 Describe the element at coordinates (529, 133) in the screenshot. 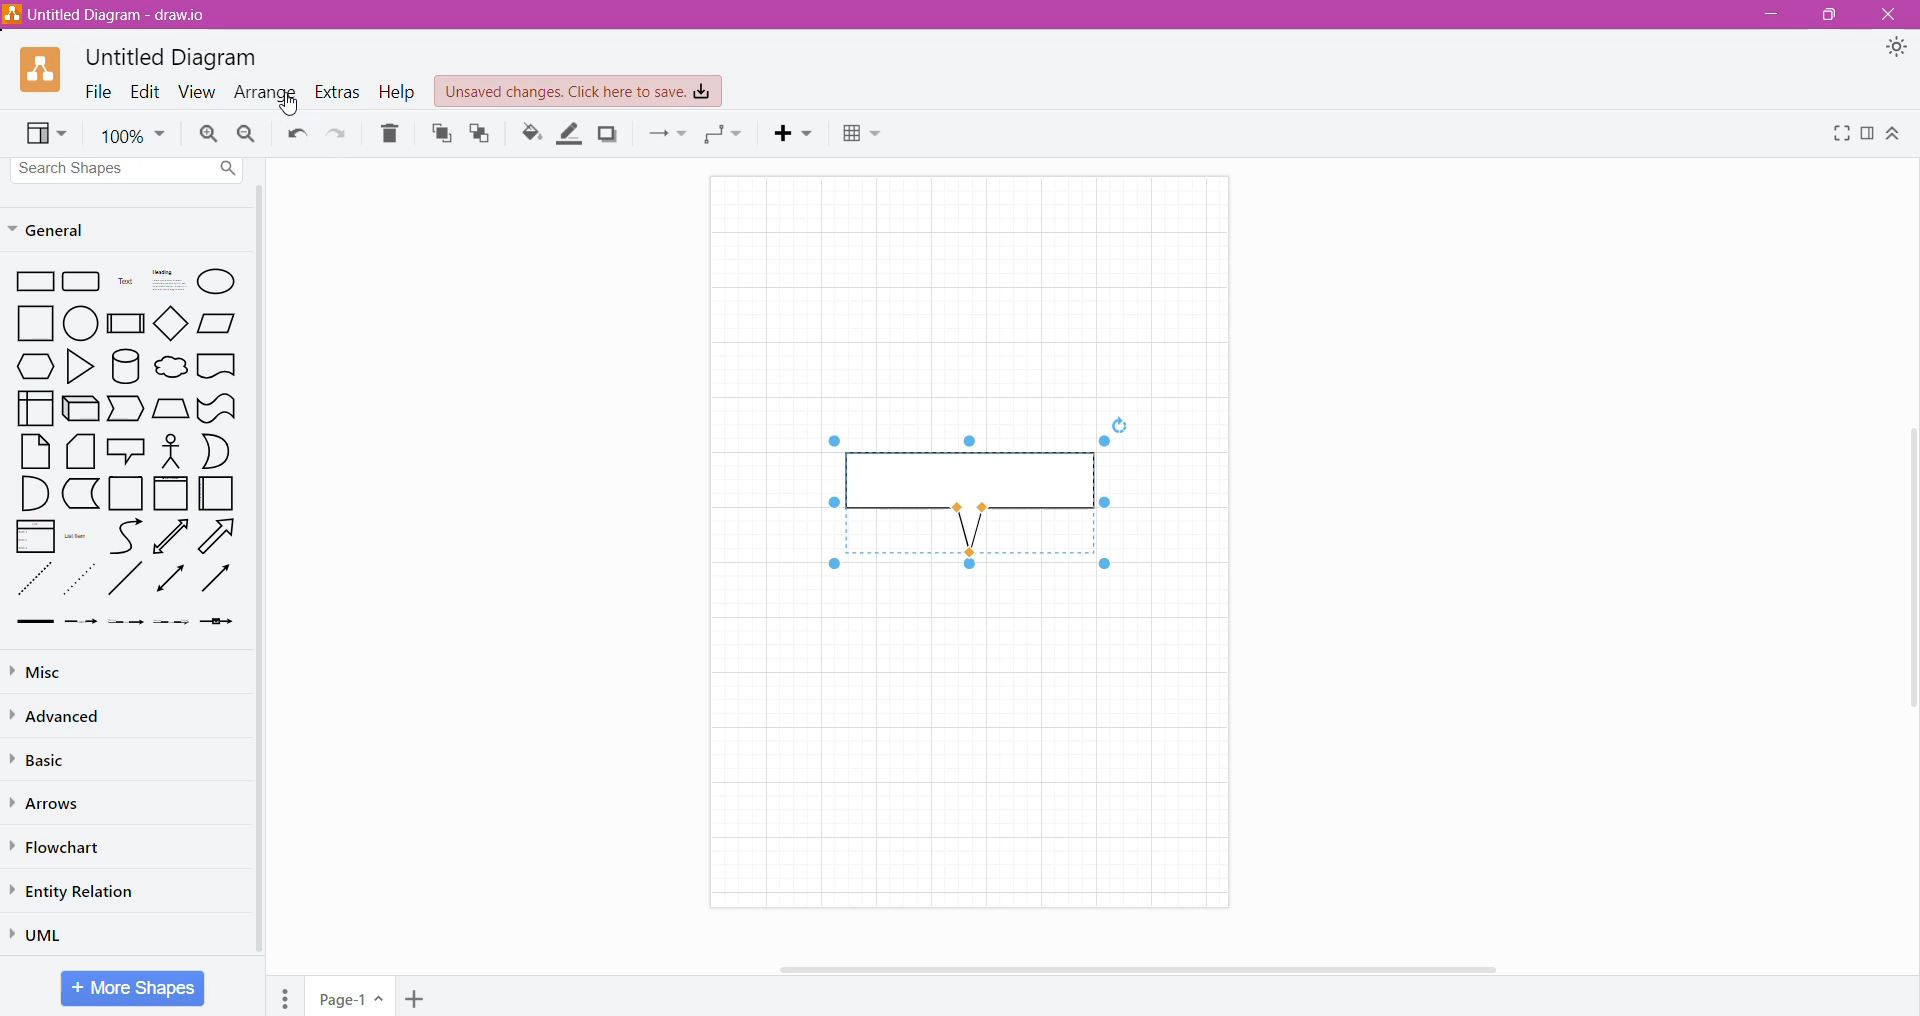

I see `Fill Color` at that location.